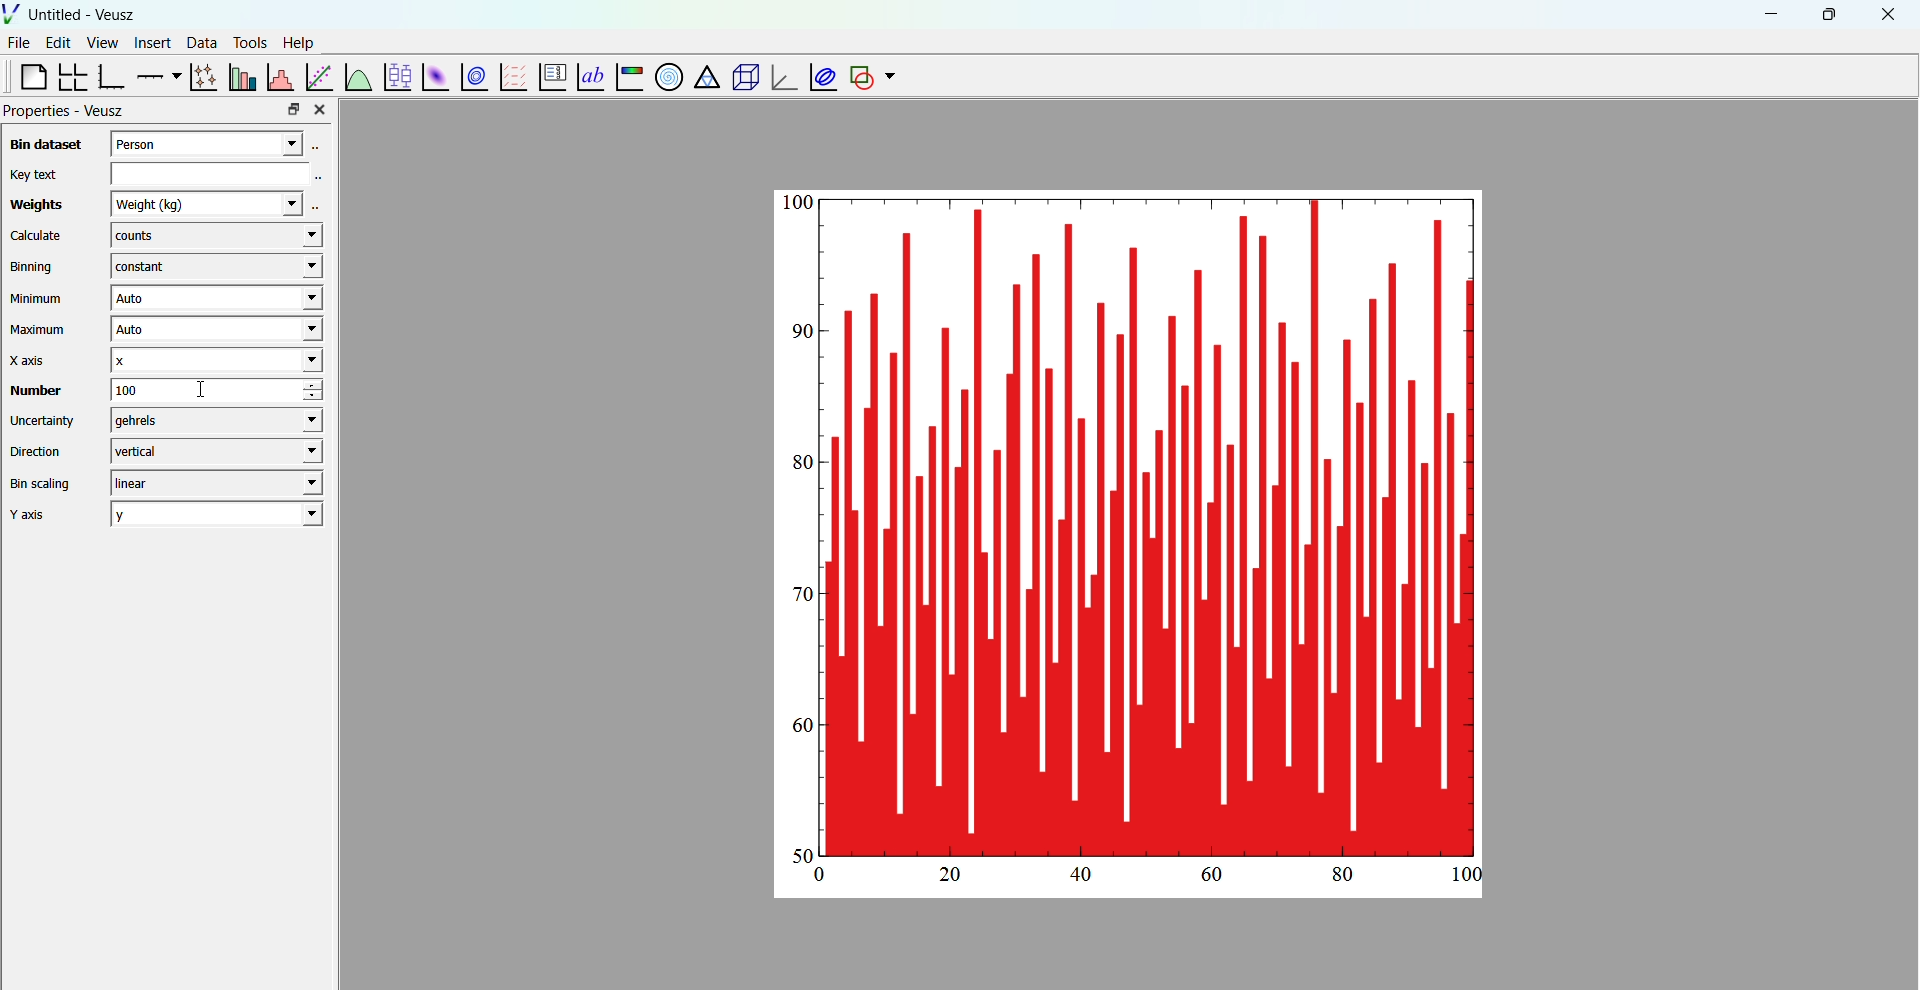 The height and width of the screenshot is (990, 1920). I want to click on Auto , so click(215, 299).